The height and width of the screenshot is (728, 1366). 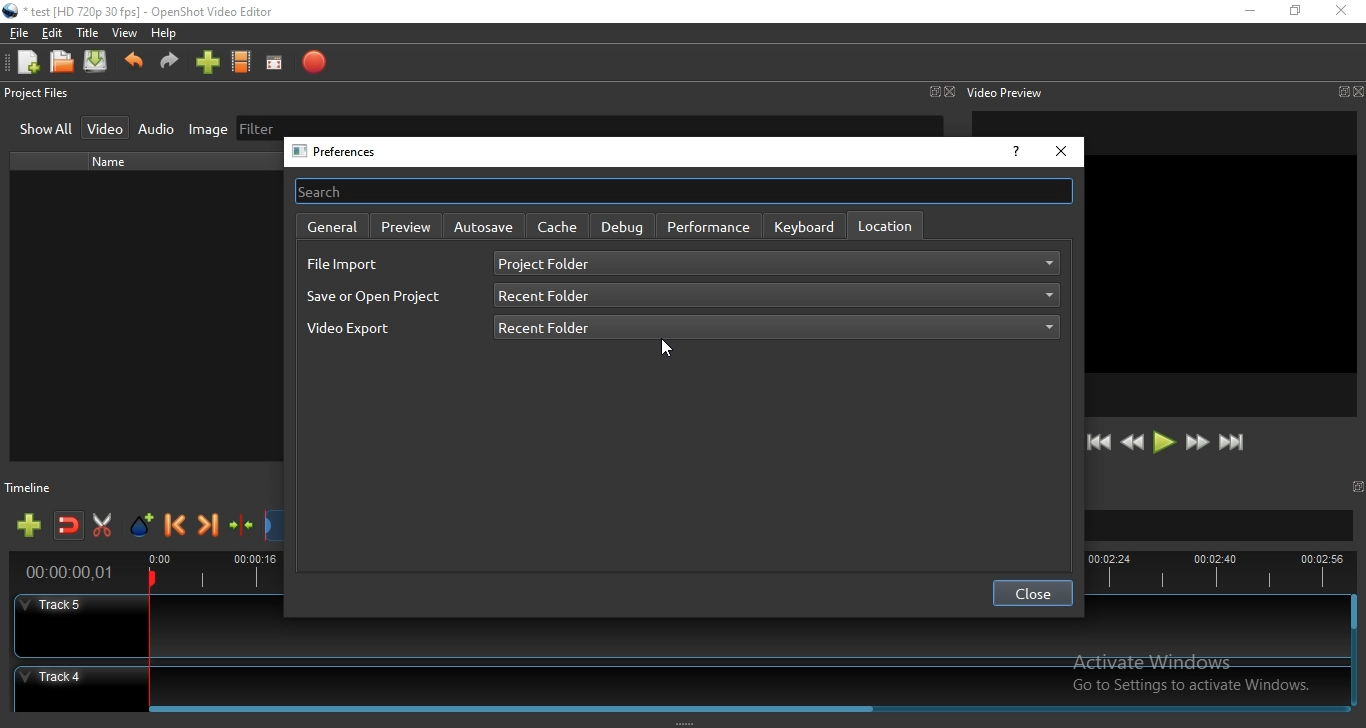 I want to click on window, so click(x=1360, y=486).